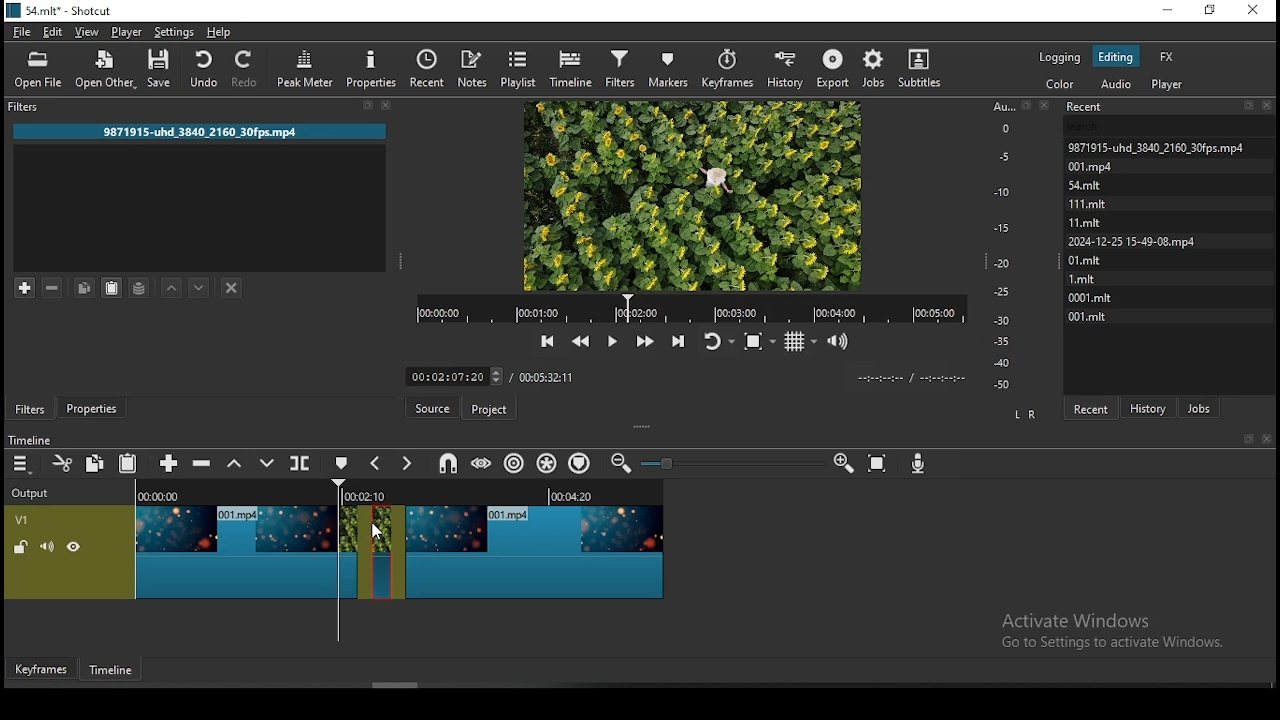 The height and width of the screenshot is (720, 1280). Describe the element at coordinates (127, 32) in the screenshot. I see `player` at that location.